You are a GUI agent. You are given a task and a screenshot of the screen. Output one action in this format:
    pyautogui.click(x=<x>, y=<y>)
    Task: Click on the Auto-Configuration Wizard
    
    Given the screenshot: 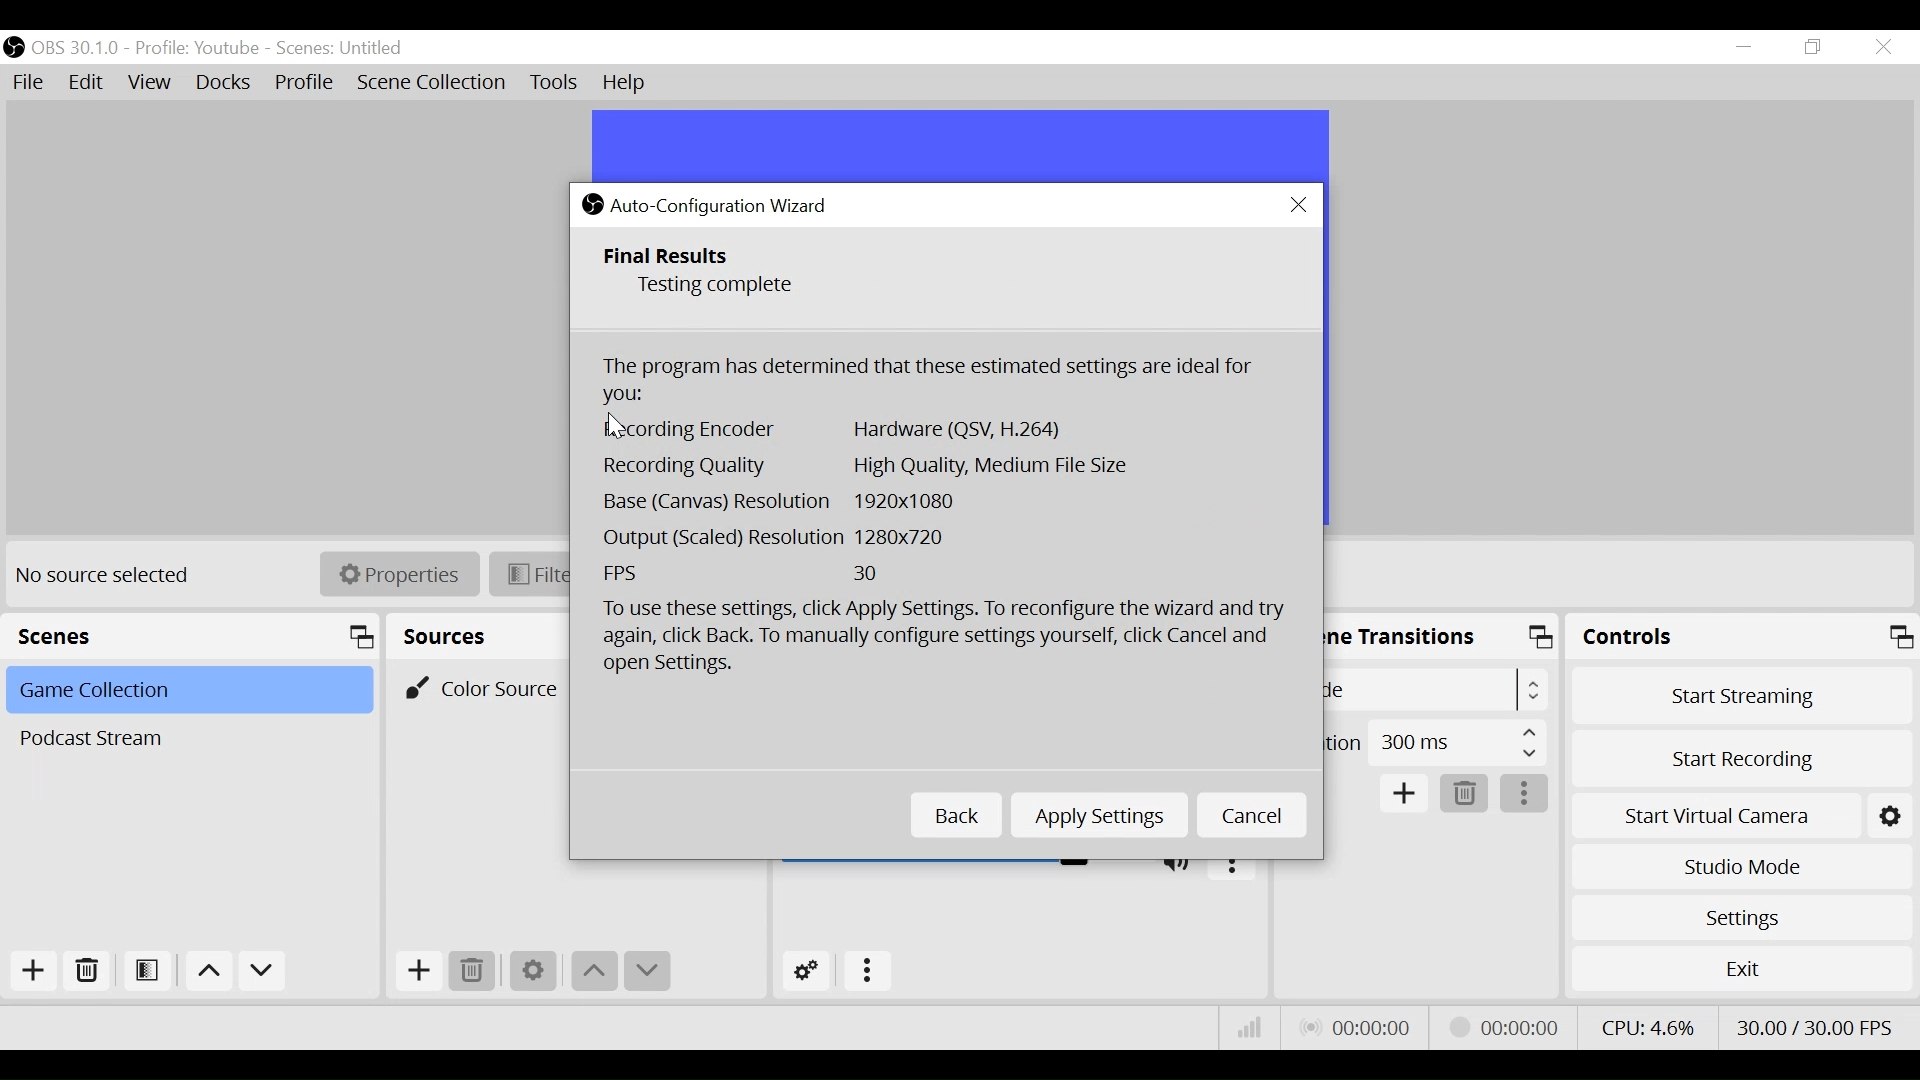 What is the action you would take?
    pyautogui.click(x=729, y=202)
    